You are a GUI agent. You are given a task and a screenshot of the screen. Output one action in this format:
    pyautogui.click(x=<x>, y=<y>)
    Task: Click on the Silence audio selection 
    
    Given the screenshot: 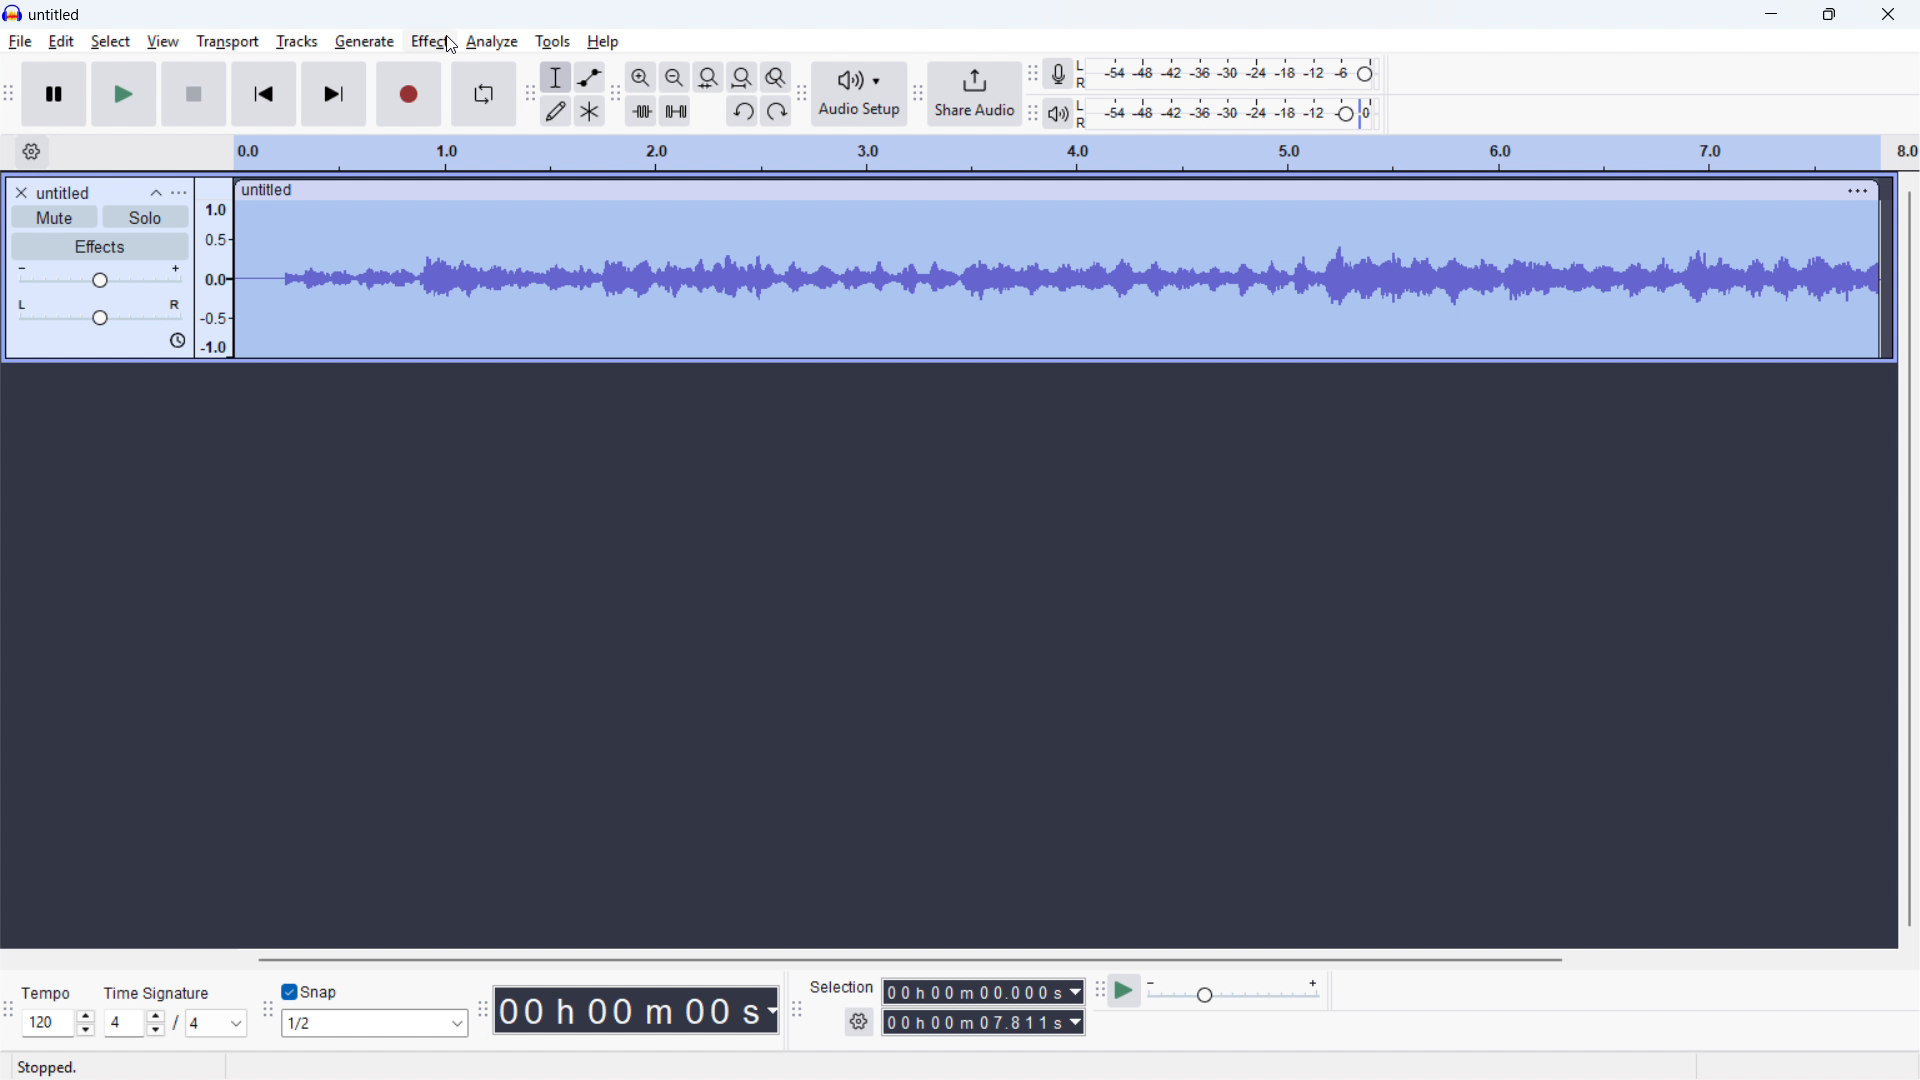 What is the action you would take?
    pyautogui.click(x=676, y=112)
    